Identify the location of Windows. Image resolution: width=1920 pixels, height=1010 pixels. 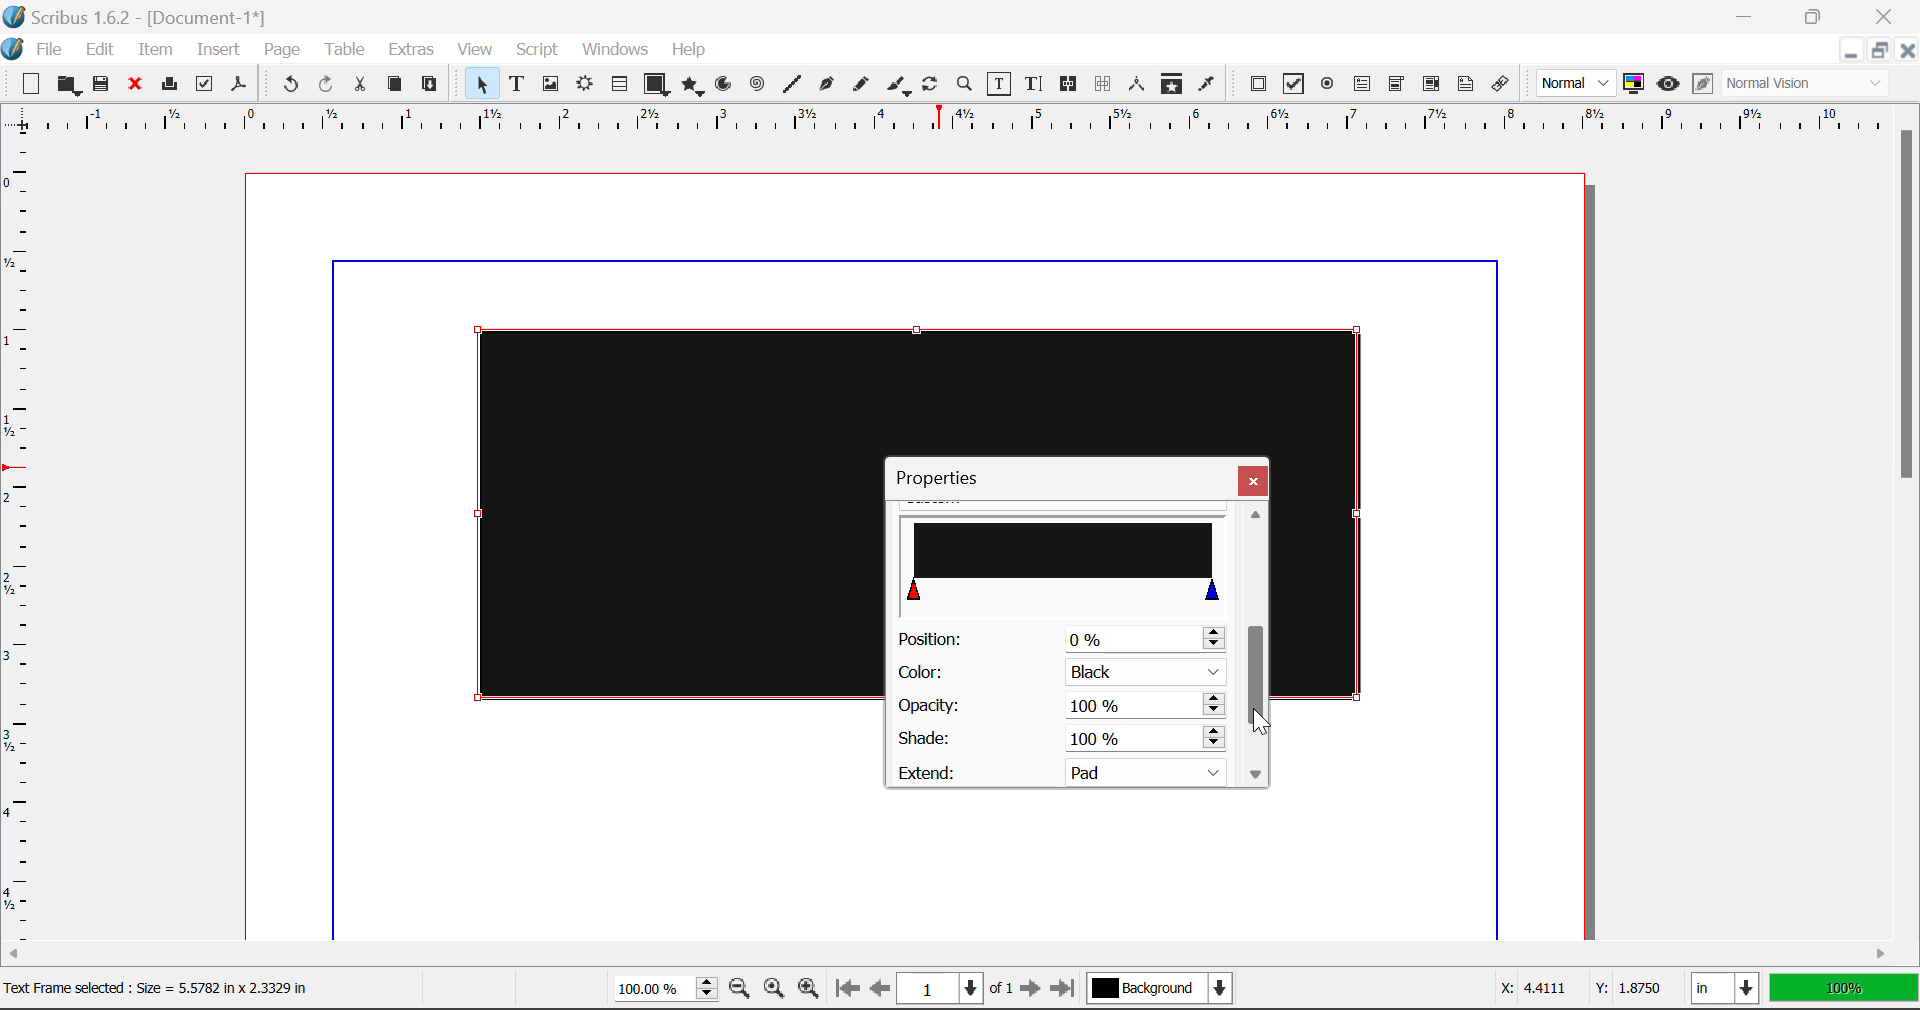
(613, 50).